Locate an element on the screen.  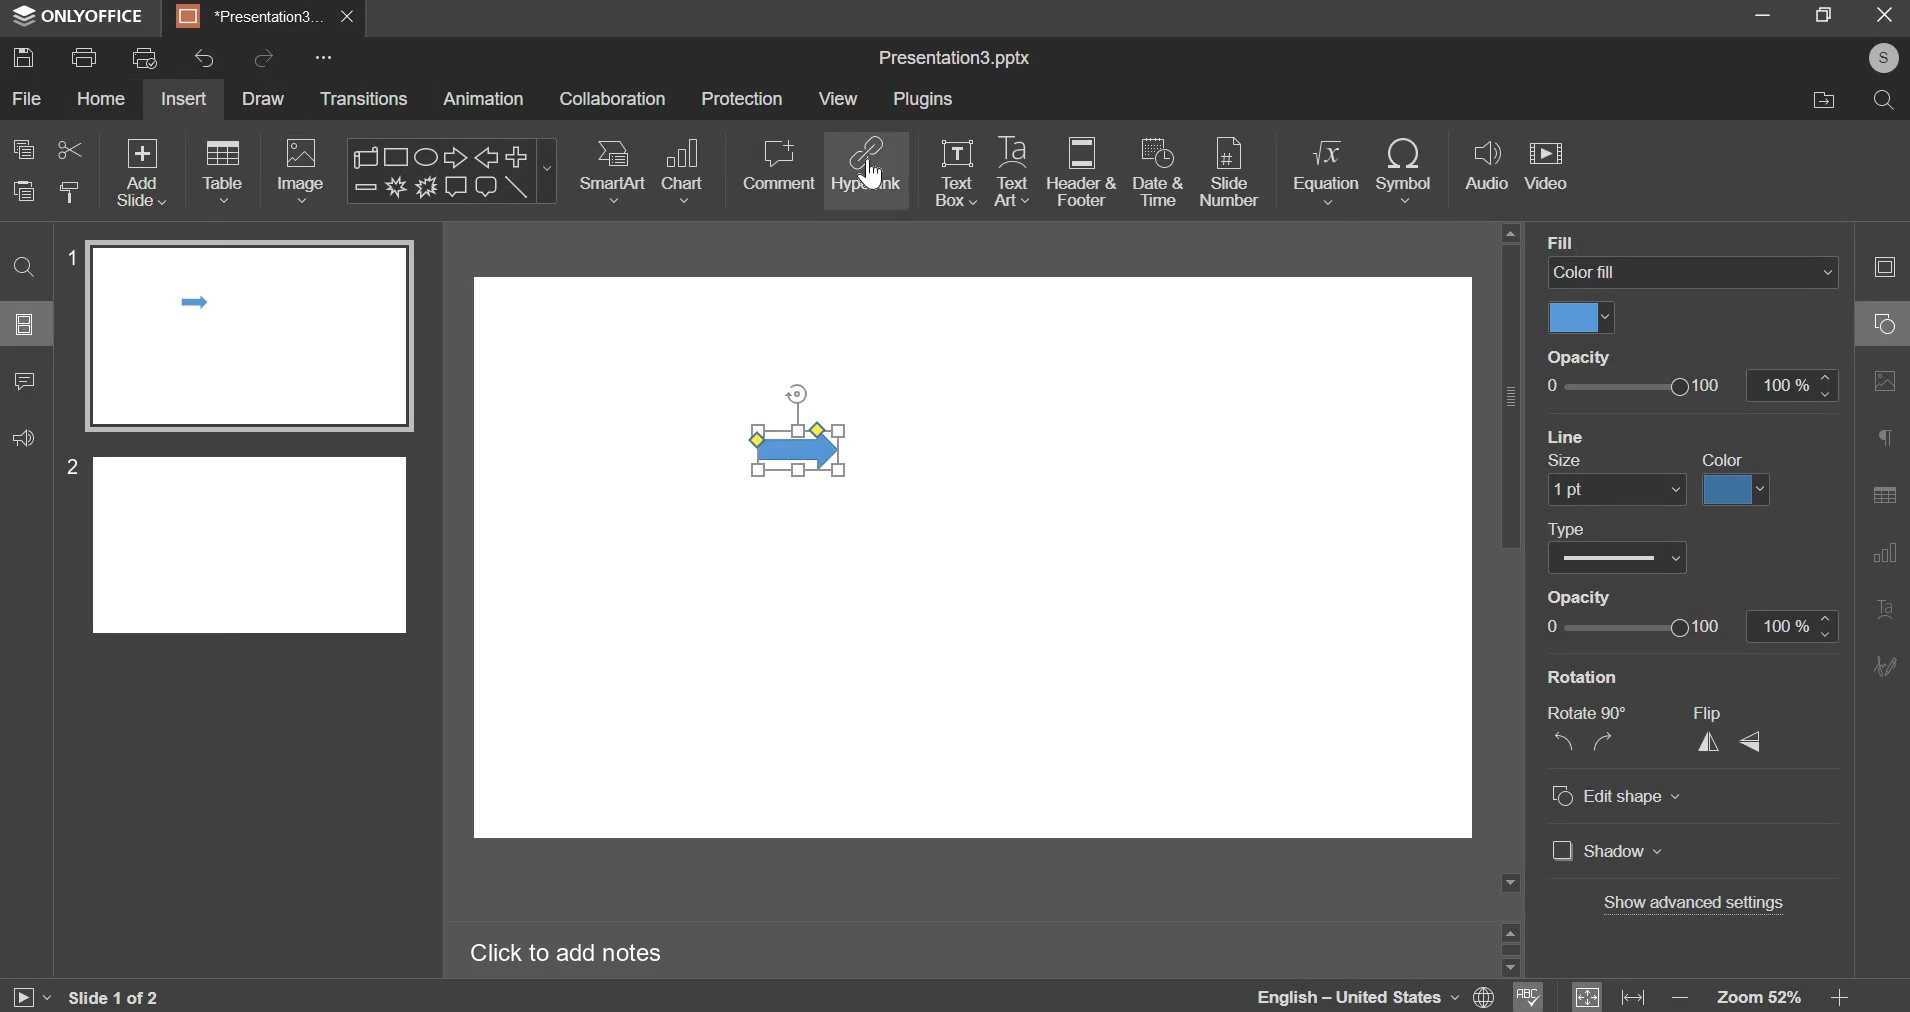
add slide is located at coordinates (142, 172).